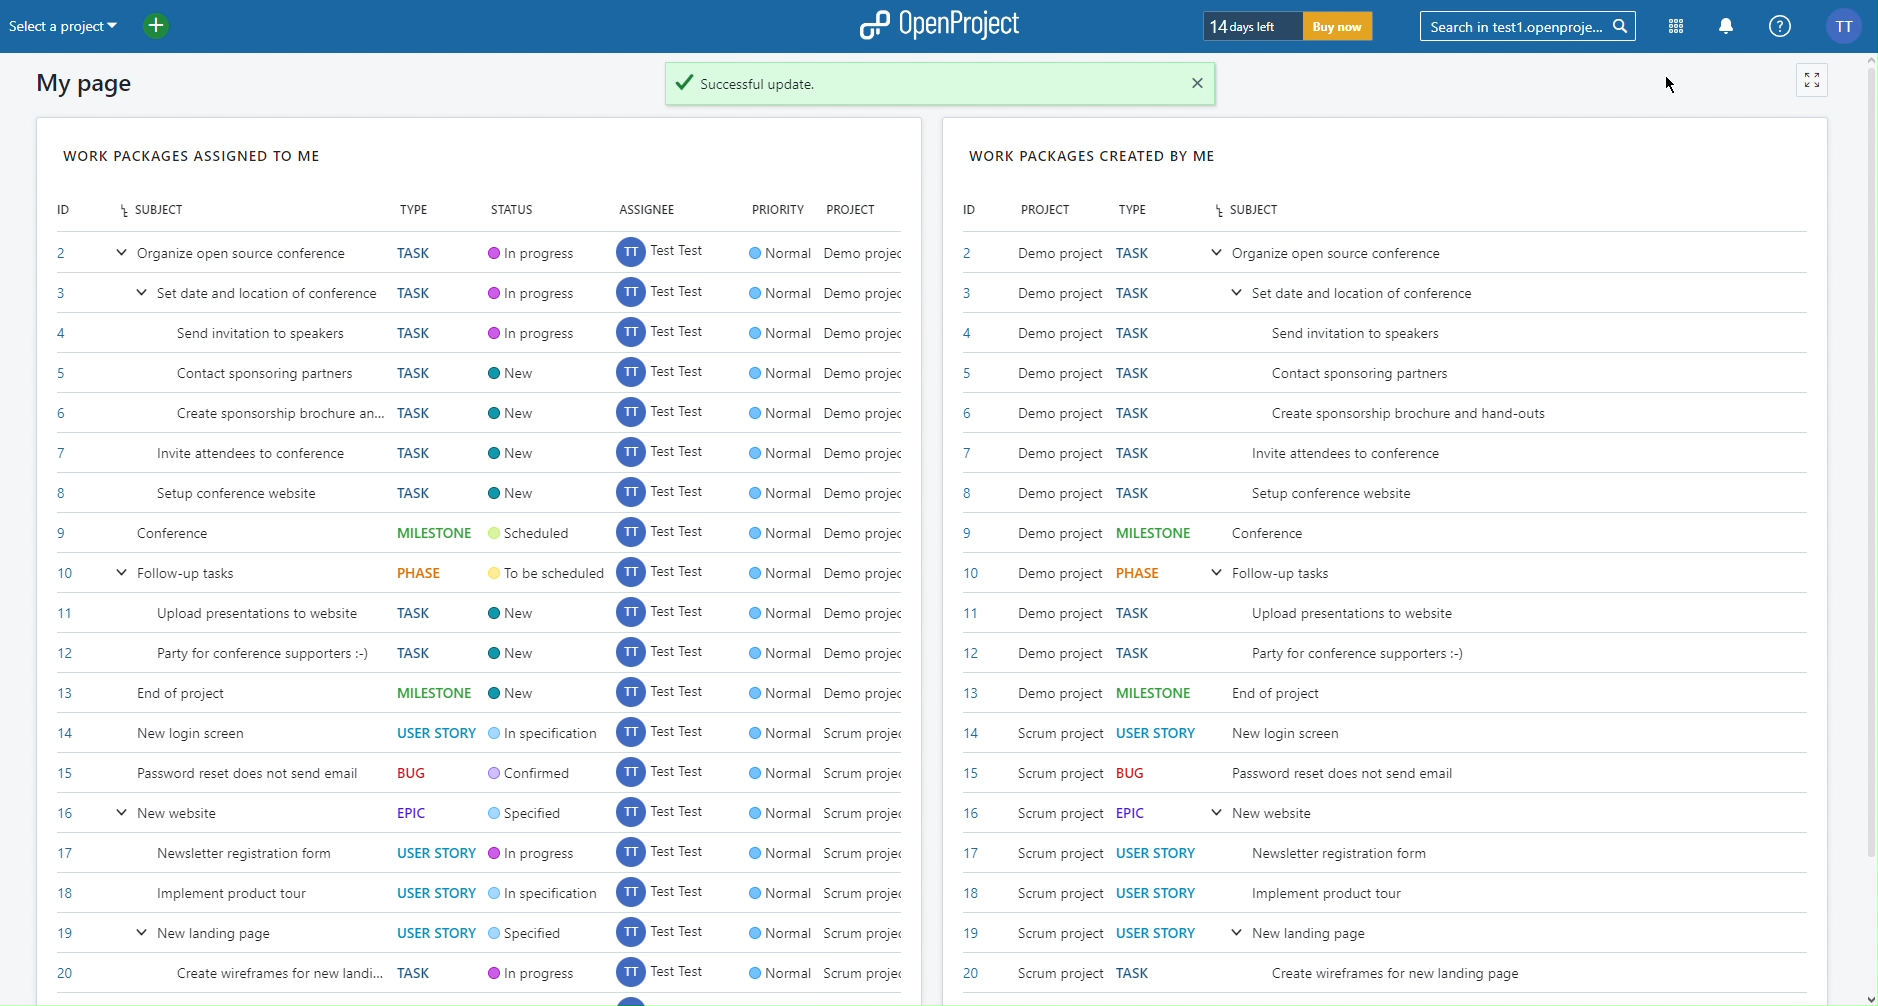  I want to click on Successful update, so click(943, 85).